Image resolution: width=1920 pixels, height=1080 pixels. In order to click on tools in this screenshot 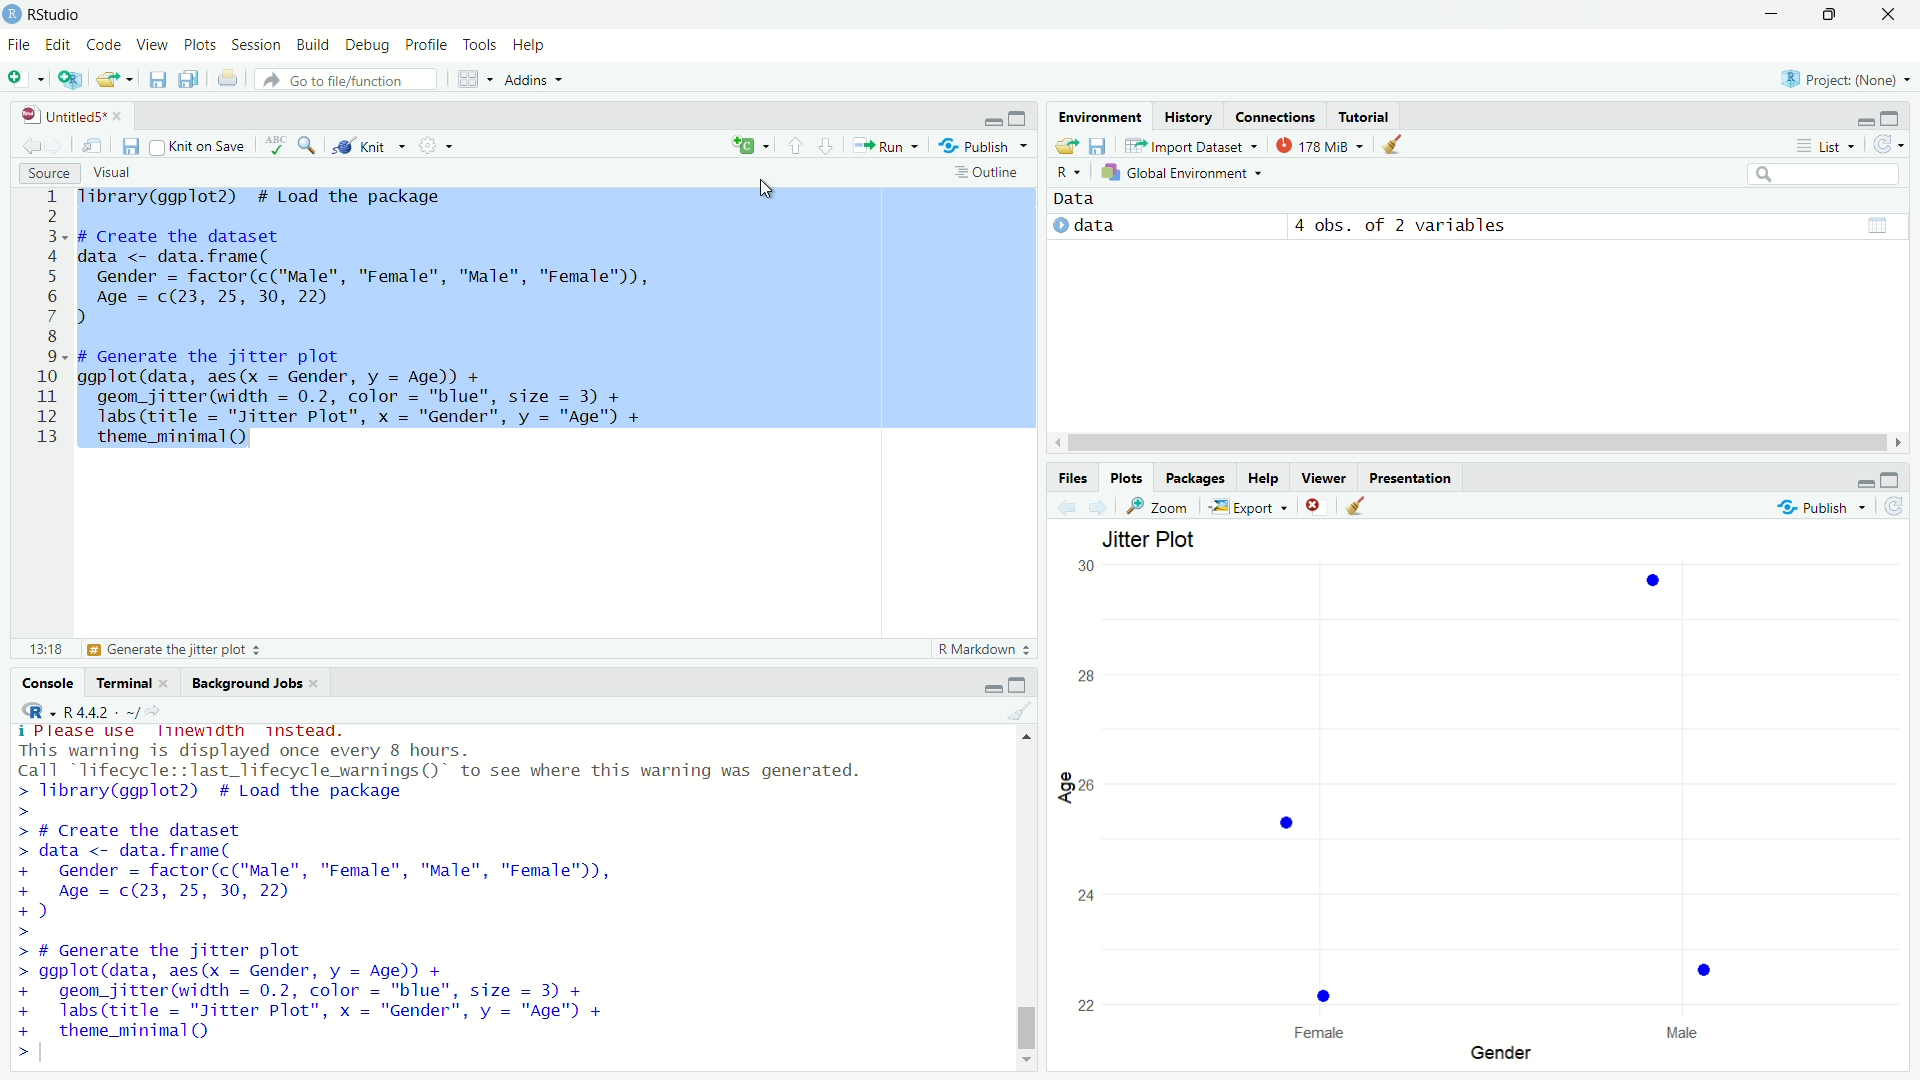, I will do `click(483, 42)`.